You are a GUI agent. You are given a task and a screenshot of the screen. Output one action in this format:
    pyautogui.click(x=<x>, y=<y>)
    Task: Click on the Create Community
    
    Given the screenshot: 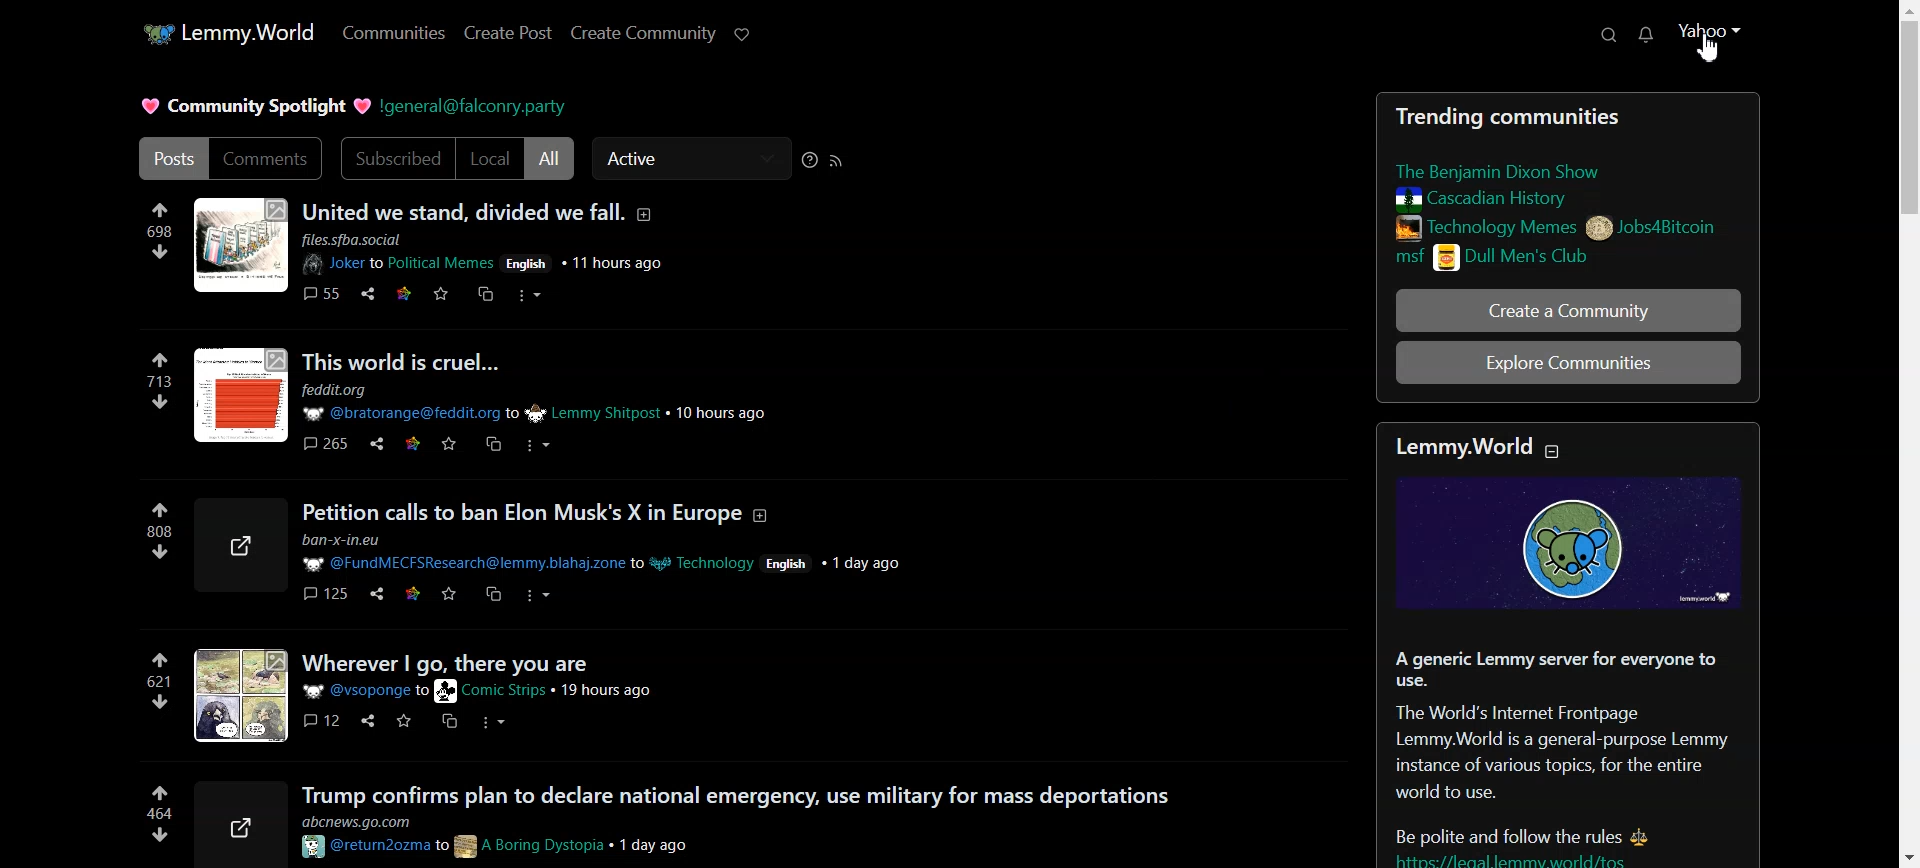 What is the action you would take?
    pyautogui.click(x=644, y=34)
    